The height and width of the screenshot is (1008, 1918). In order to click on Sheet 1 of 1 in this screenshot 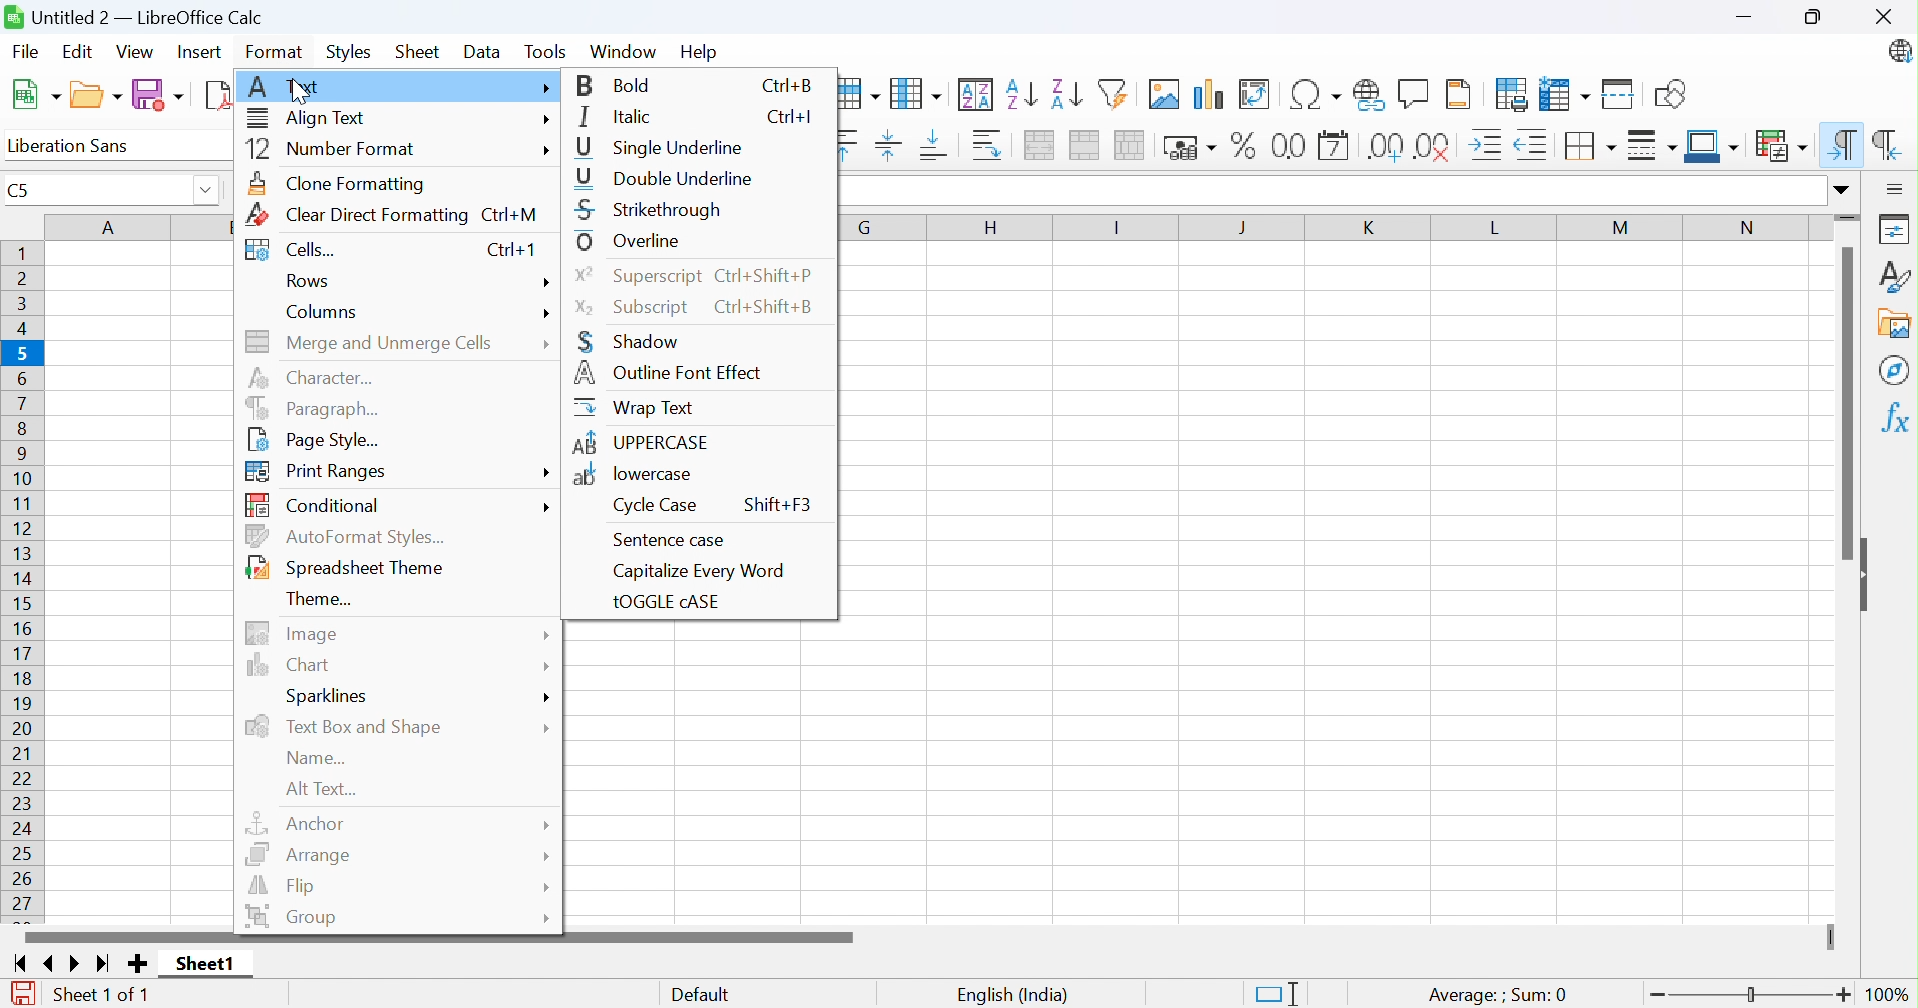, I will do `click(106, 996)`.